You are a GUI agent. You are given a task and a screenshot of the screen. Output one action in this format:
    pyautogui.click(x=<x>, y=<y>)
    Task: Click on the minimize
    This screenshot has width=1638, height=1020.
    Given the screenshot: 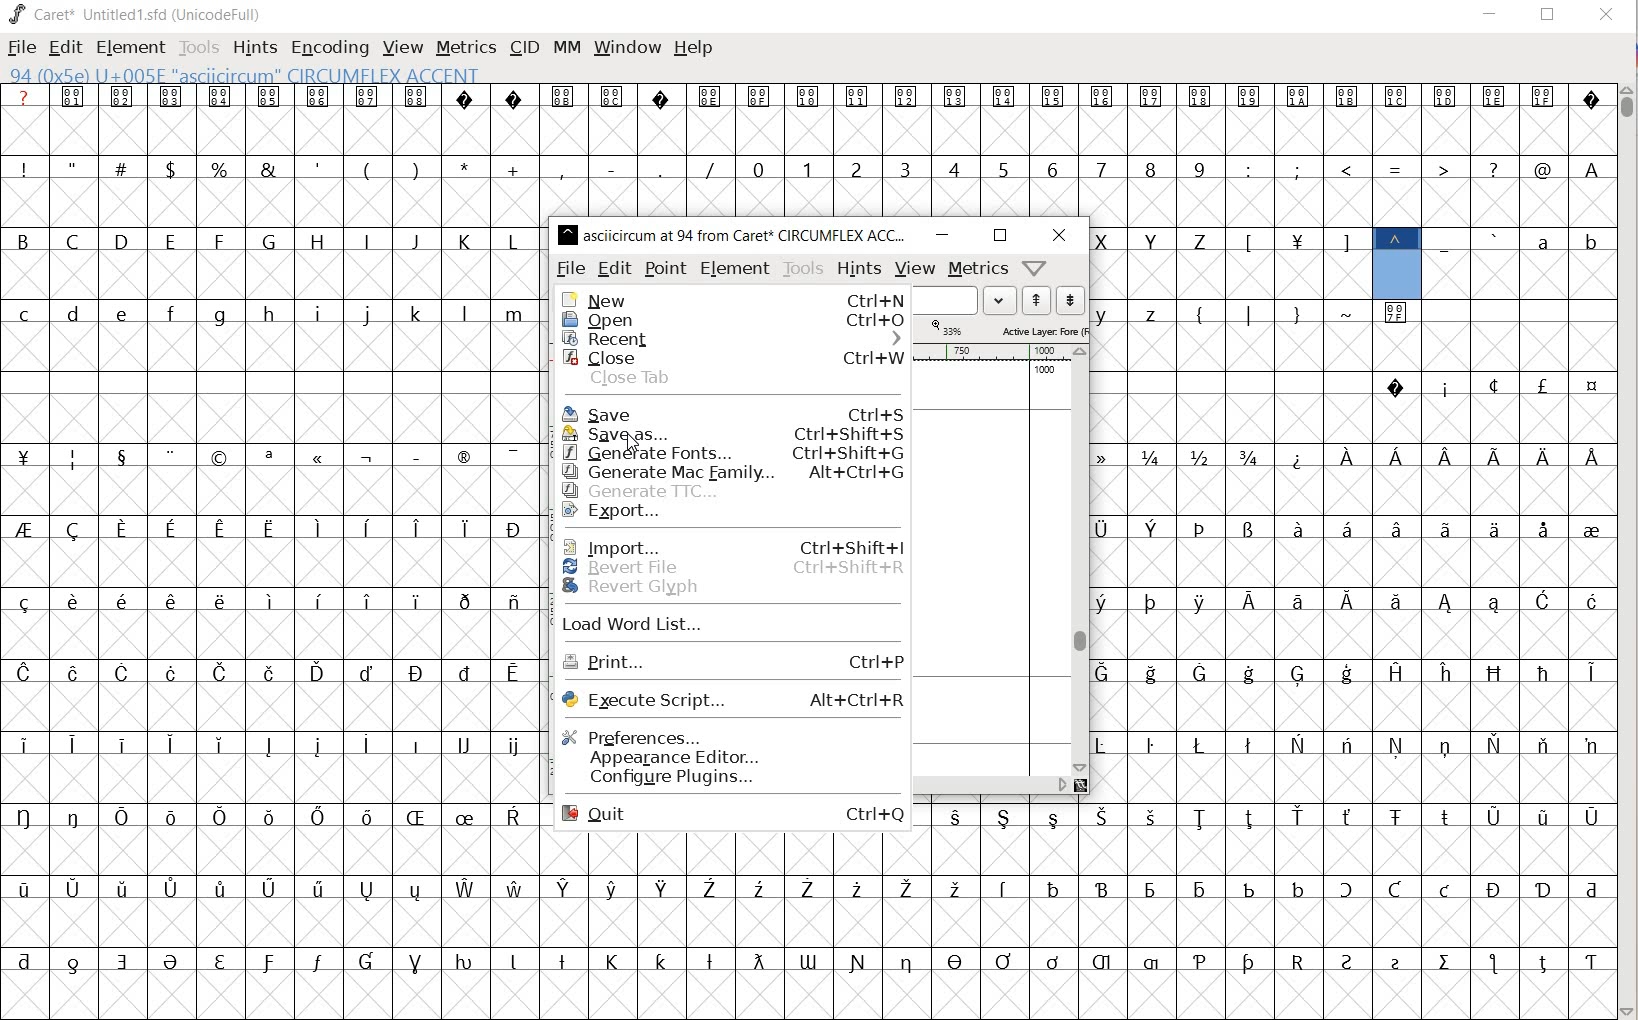 What is the action you would take?
    pyautogui.click(x=943, y=235)
    